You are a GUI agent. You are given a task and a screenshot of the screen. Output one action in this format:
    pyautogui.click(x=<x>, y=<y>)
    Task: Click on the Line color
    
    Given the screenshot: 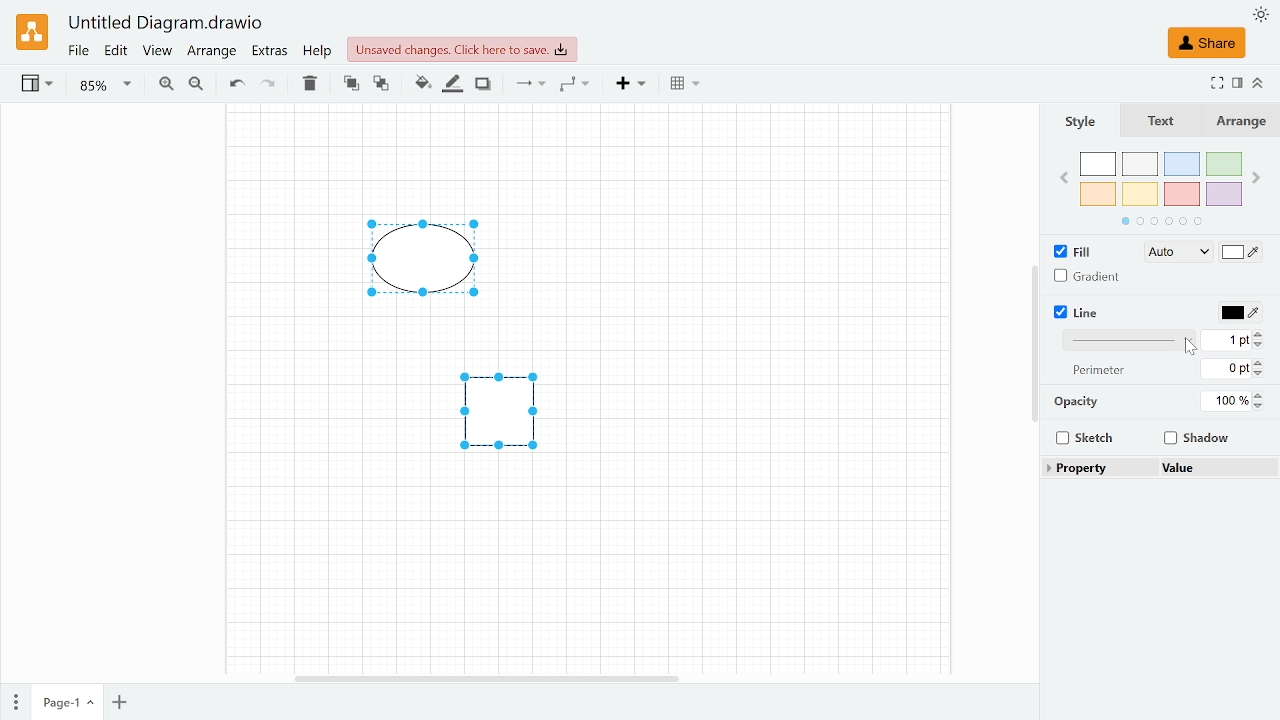 What is the action you would take?
    pyautogui.click(x=1238, y=313)
    